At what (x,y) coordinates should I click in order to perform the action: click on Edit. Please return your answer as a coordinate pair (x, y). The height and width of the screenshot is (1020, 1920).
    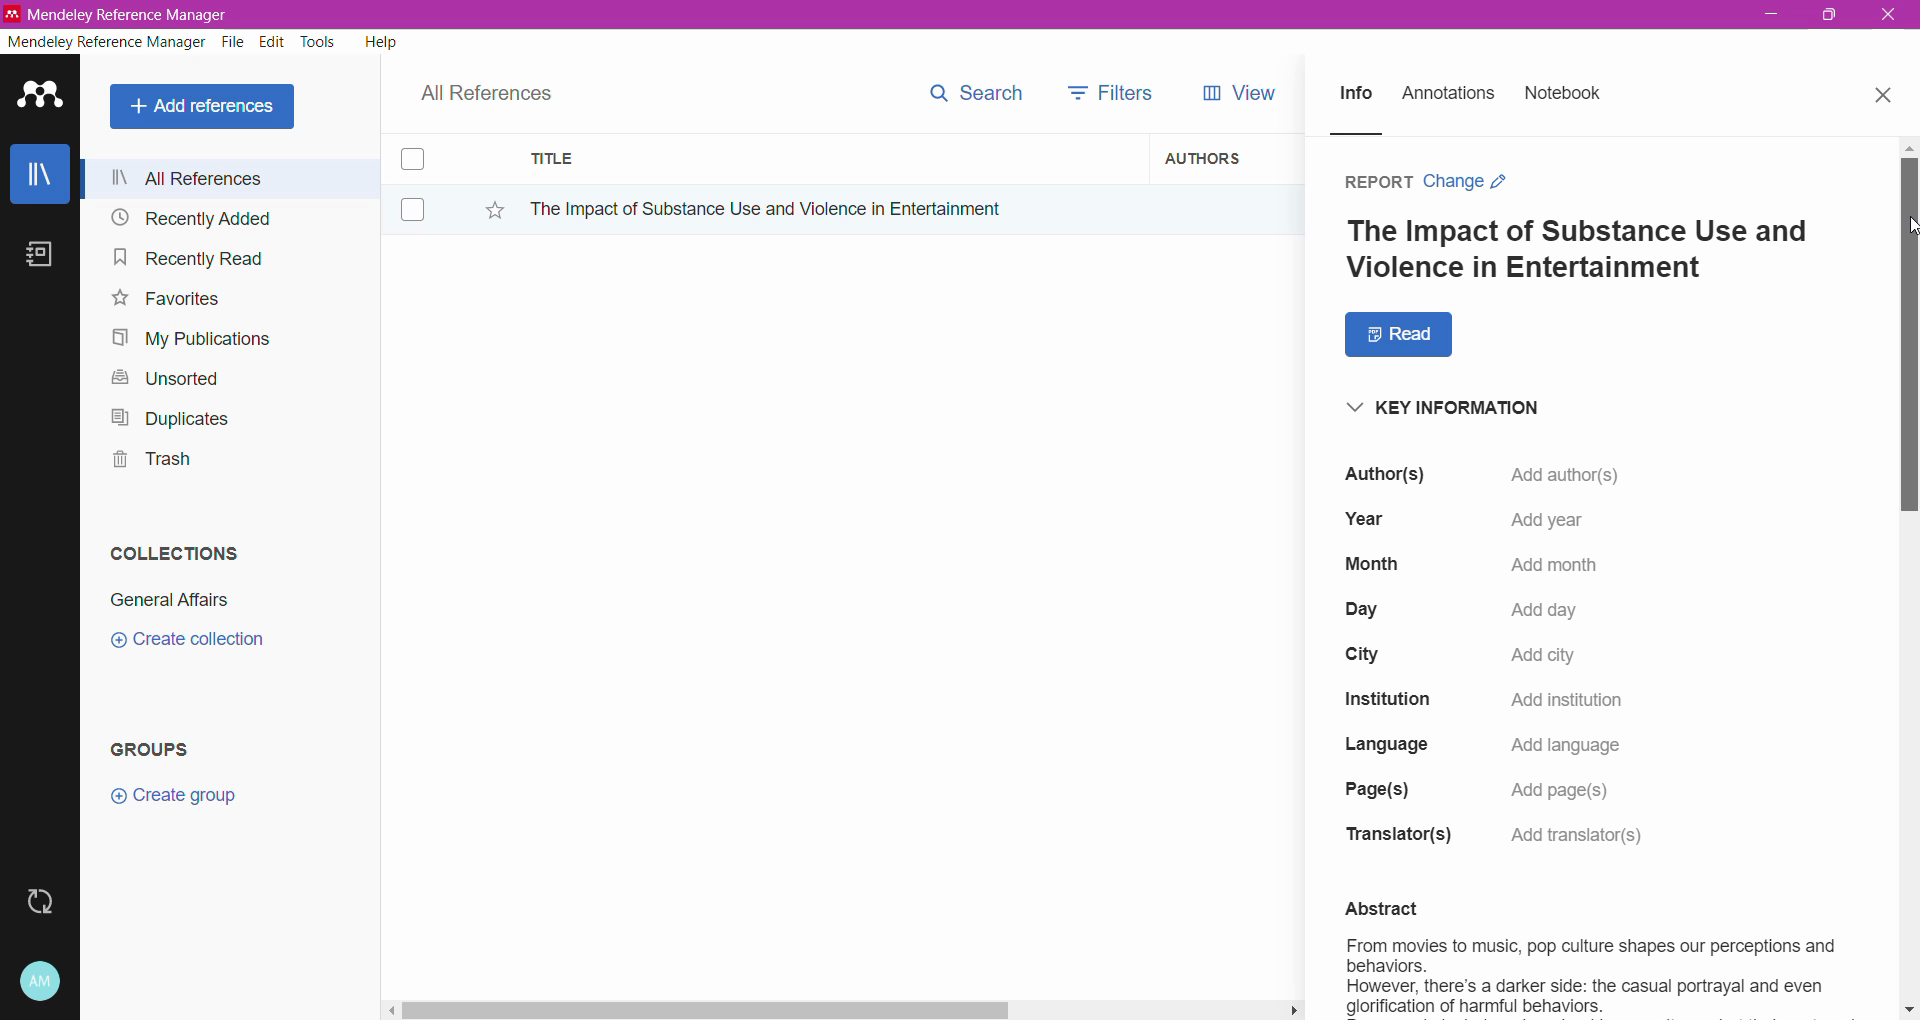
    Looking at the image, I should click on (272, 42).